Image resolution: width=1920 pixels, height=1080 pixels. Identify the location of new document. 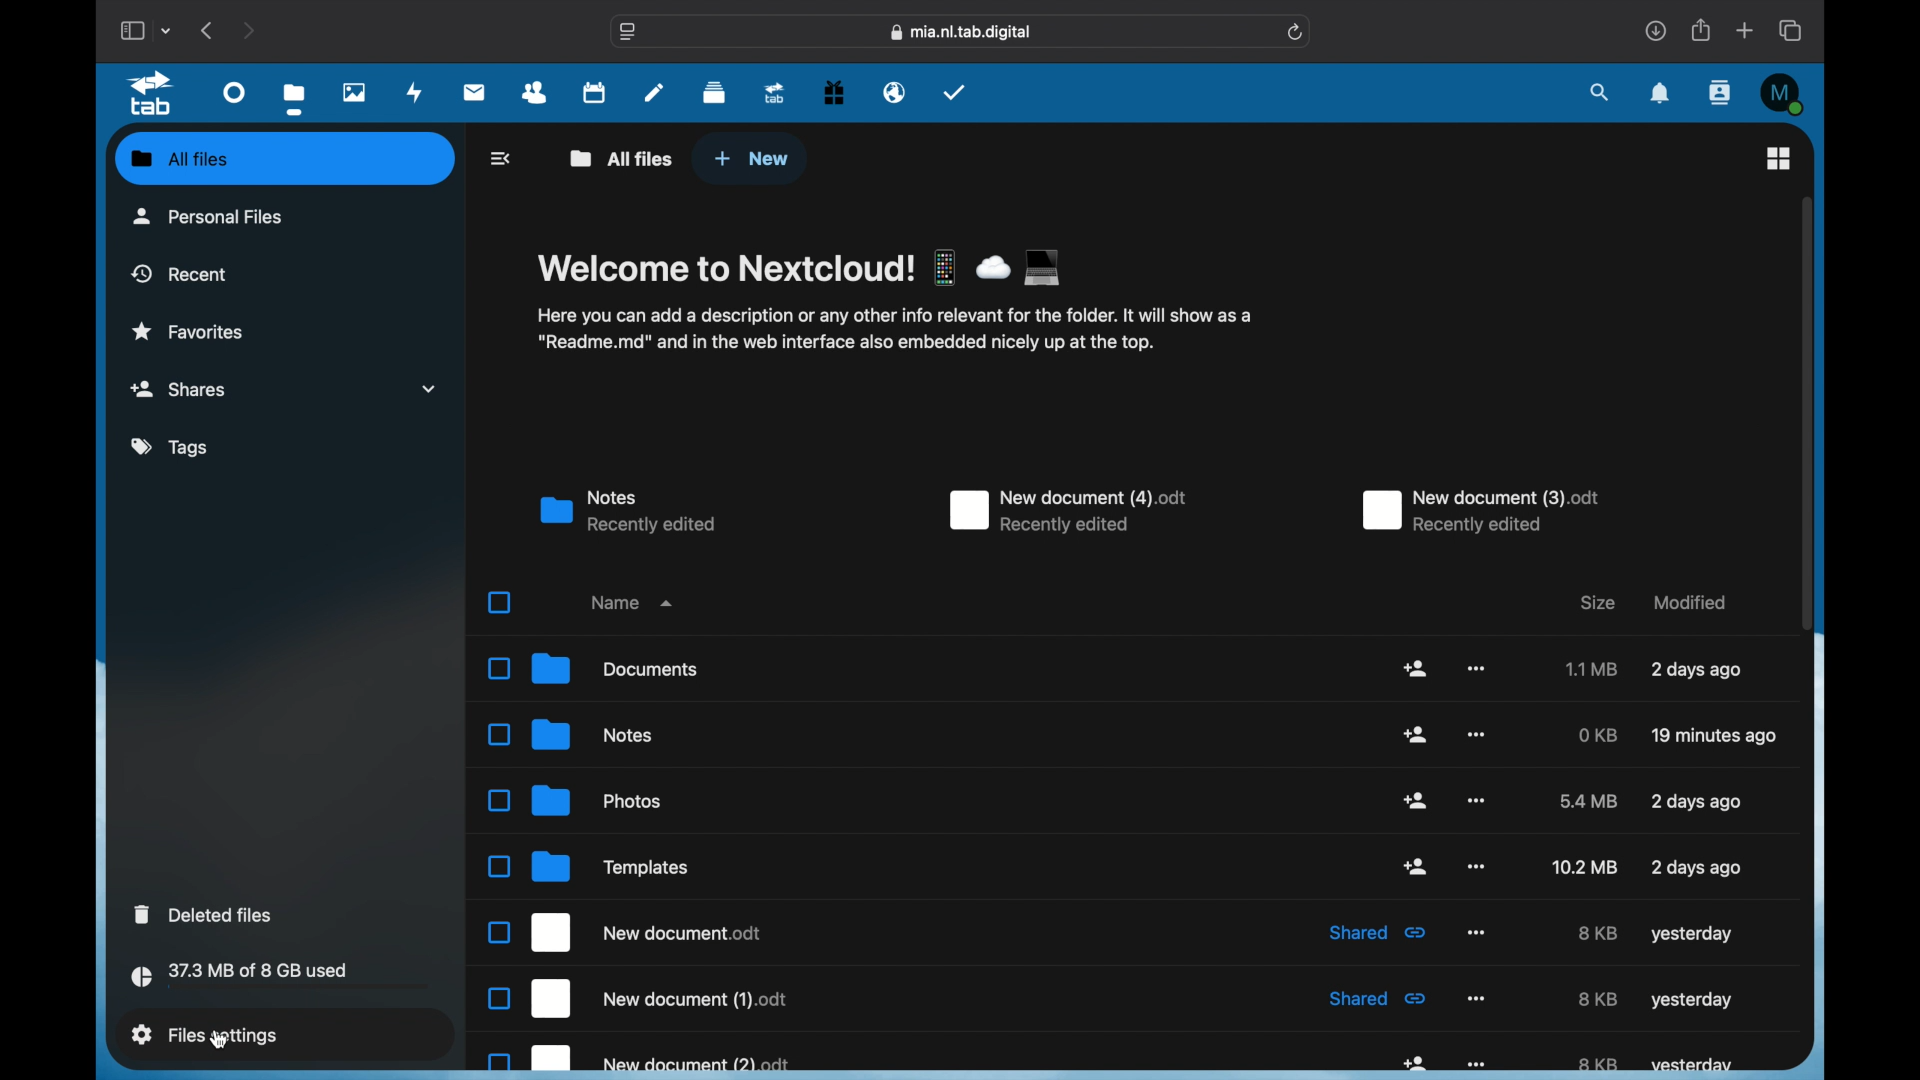
(640, 1059).